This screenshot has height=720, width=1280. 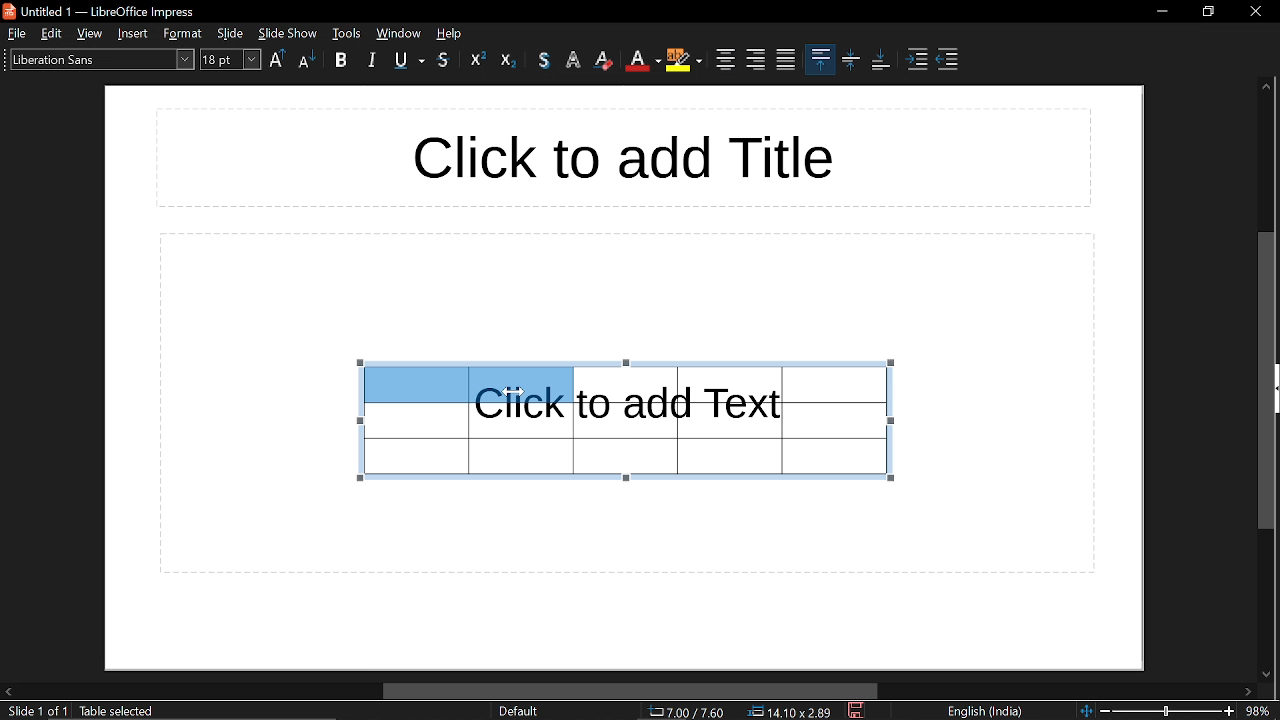 I want to click on view, so click(x=91, y=33).